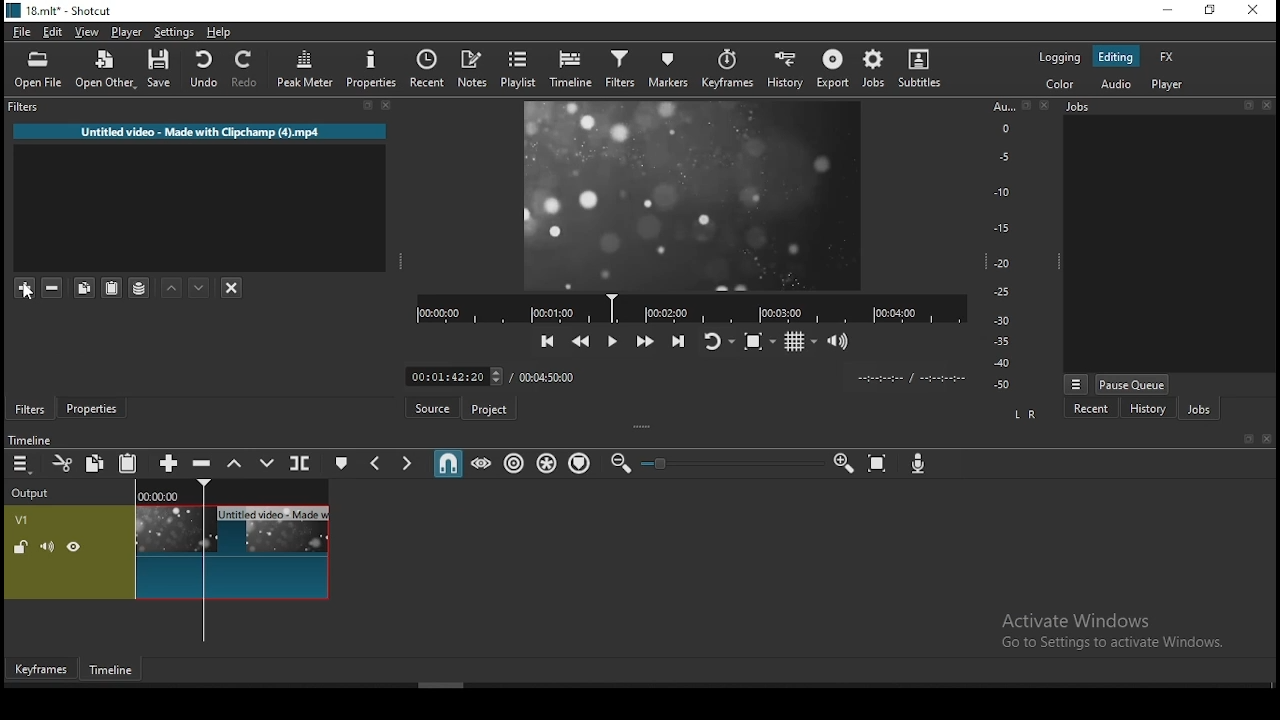 The image size is (1280, 720). I want to click on Untitled video - Made with Clipchamp (4).mp4, so click(200, 131).